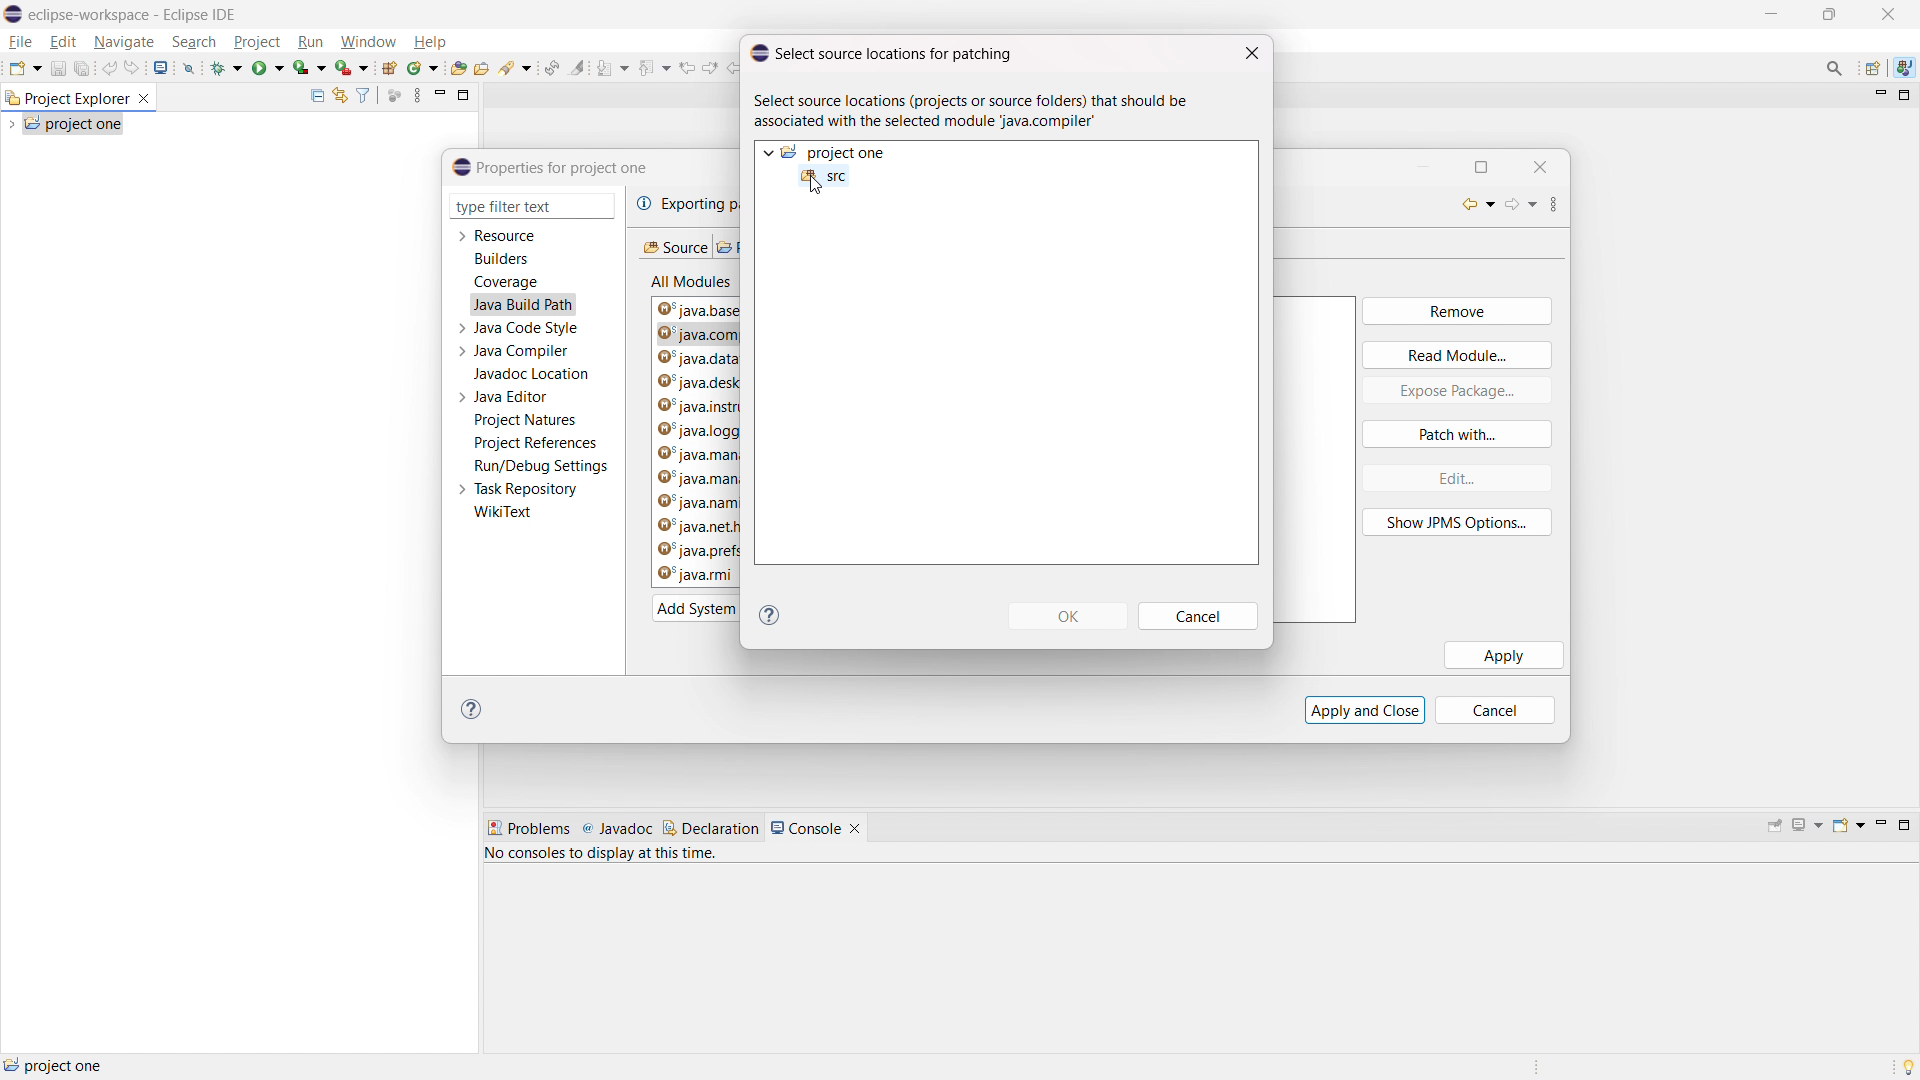 Image resolution: width=1920 pixels, height=1080 pixels. I want to click on apply, so click(1504, 655).